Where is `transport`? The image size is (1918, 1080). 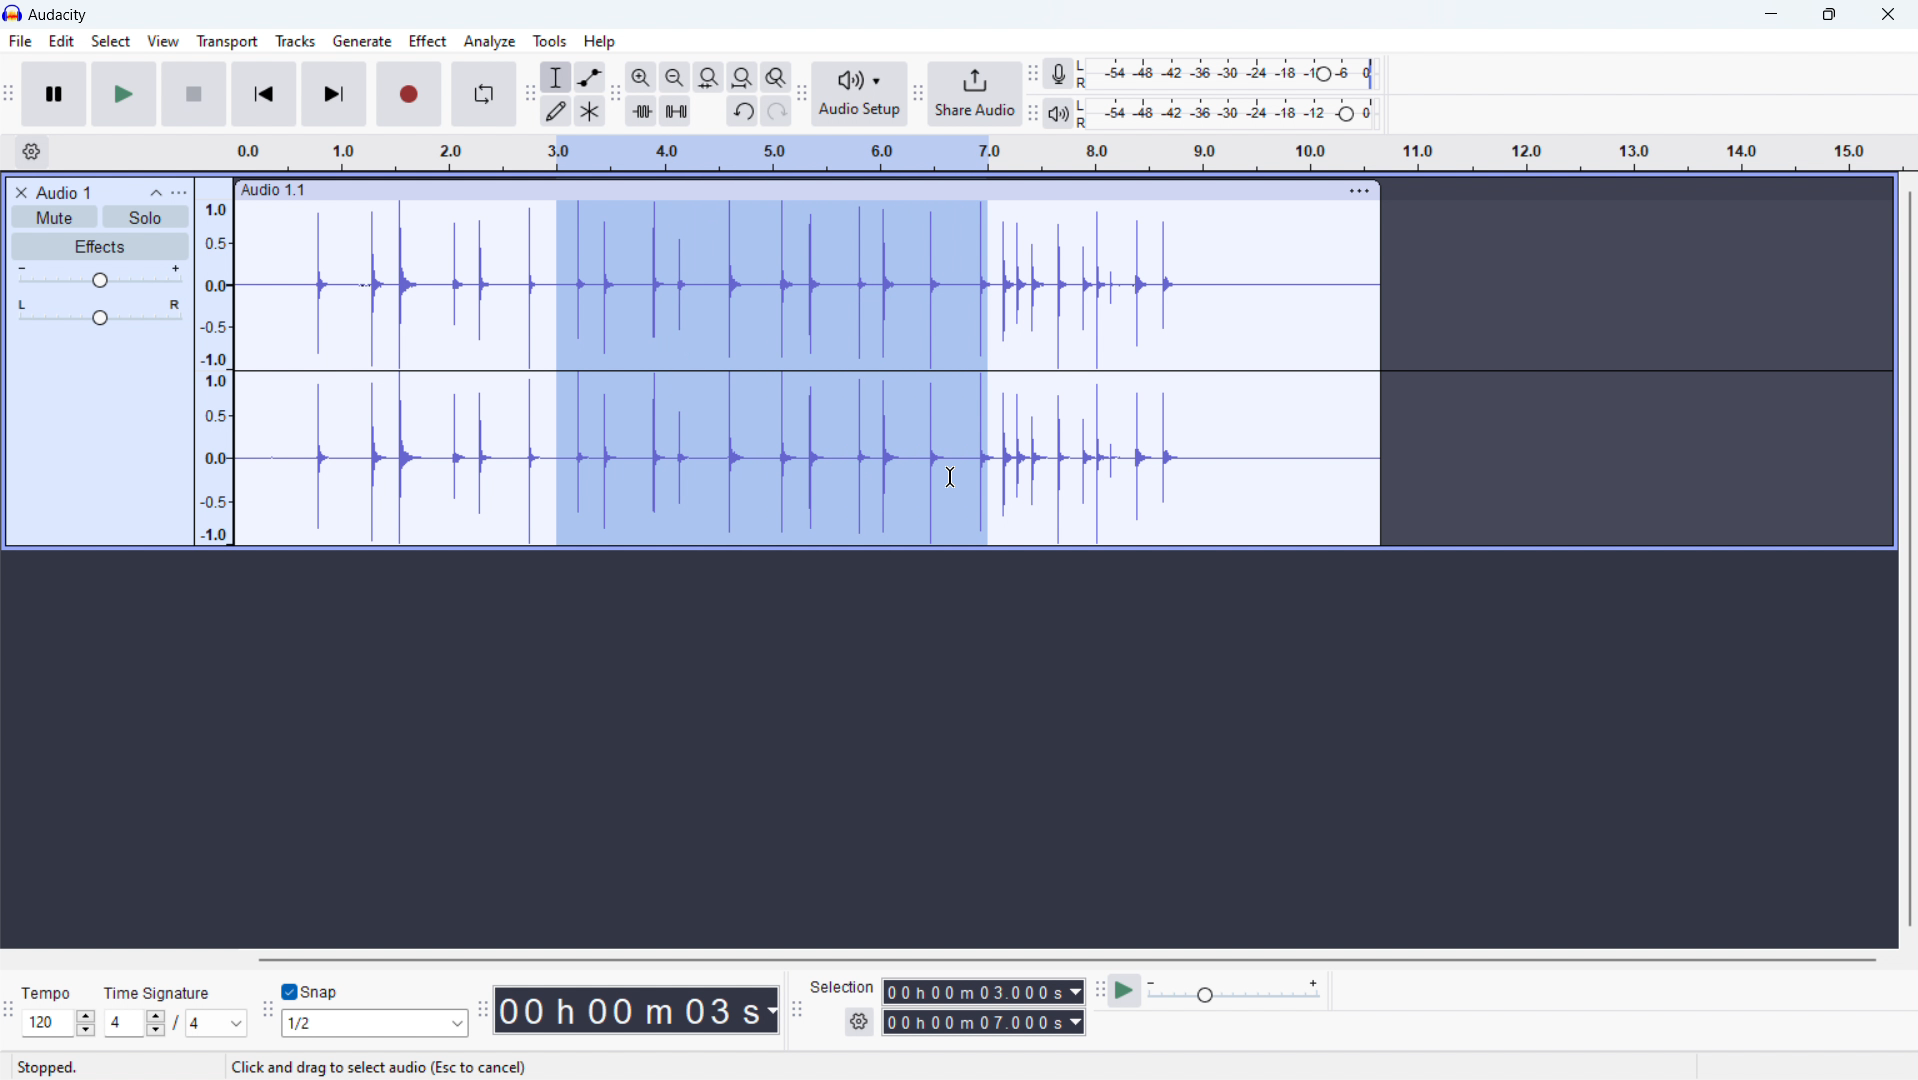
transport is located at coordinates (226, 41).